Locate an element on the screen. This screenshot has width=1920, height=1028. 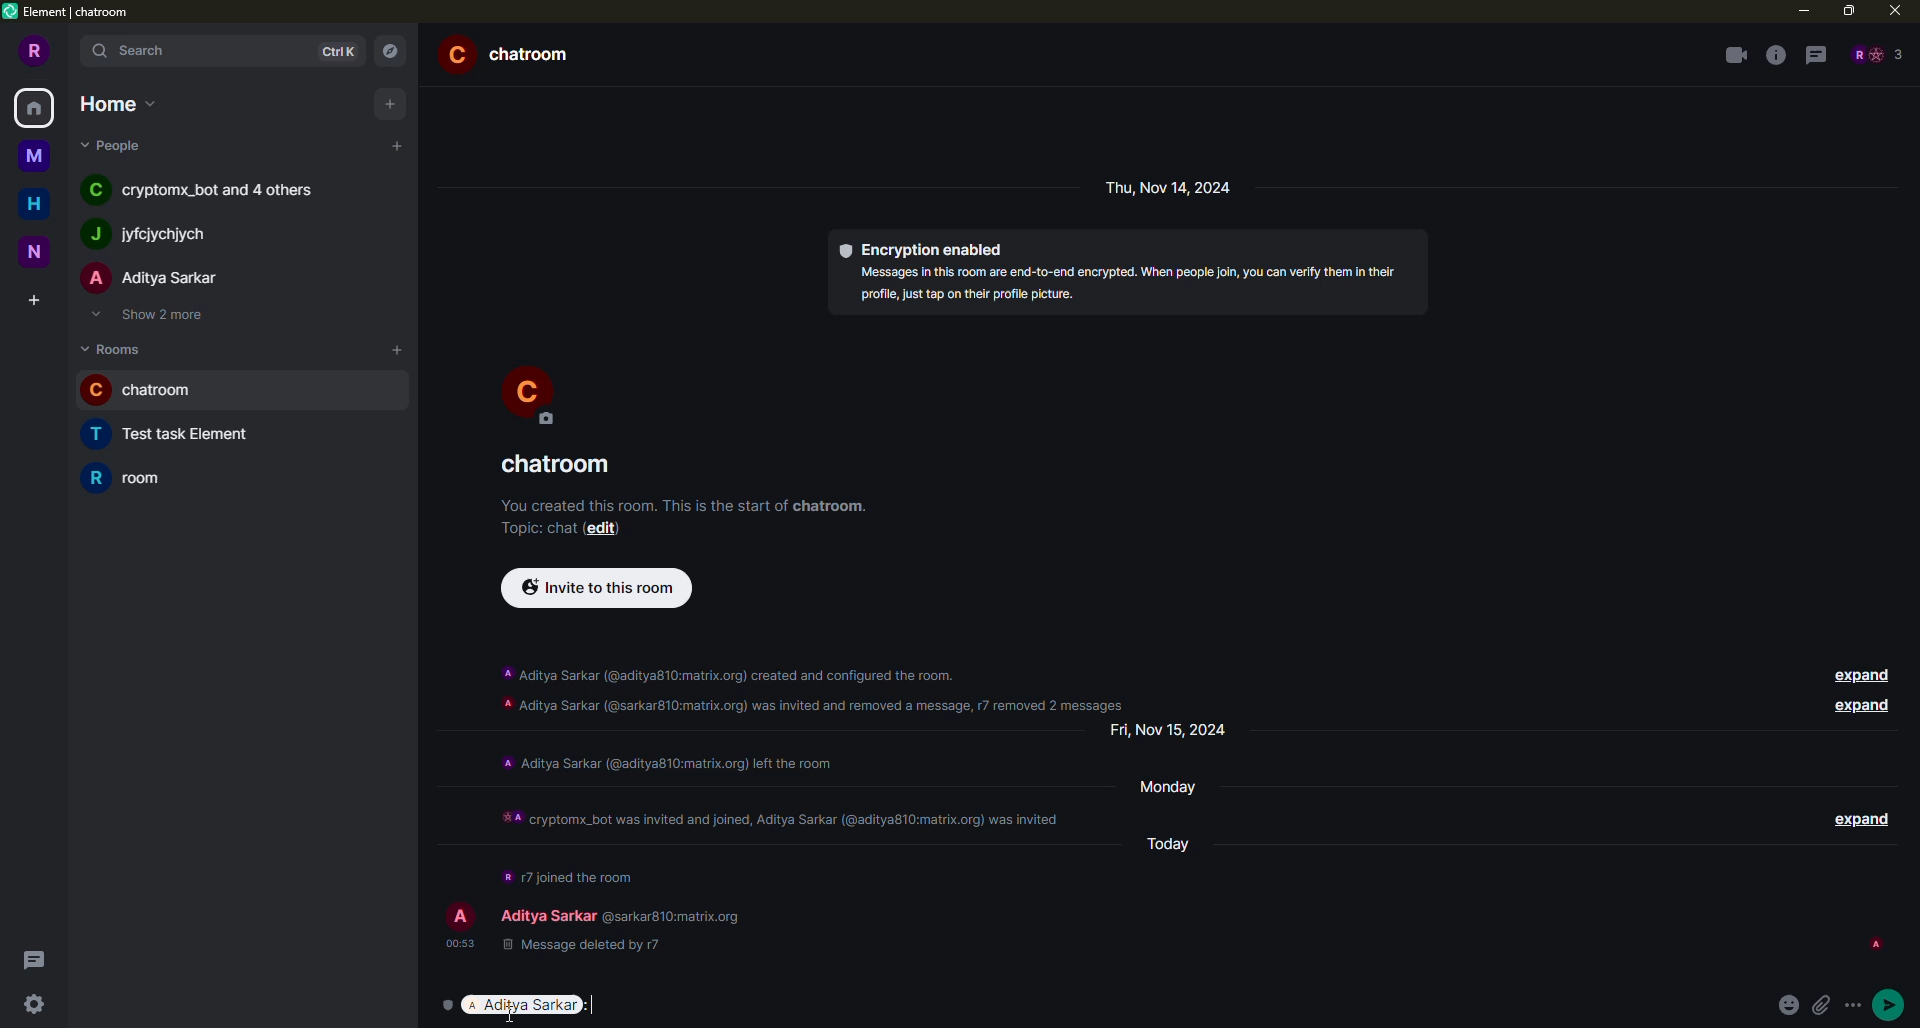
people is located at coordinates (208, 192).